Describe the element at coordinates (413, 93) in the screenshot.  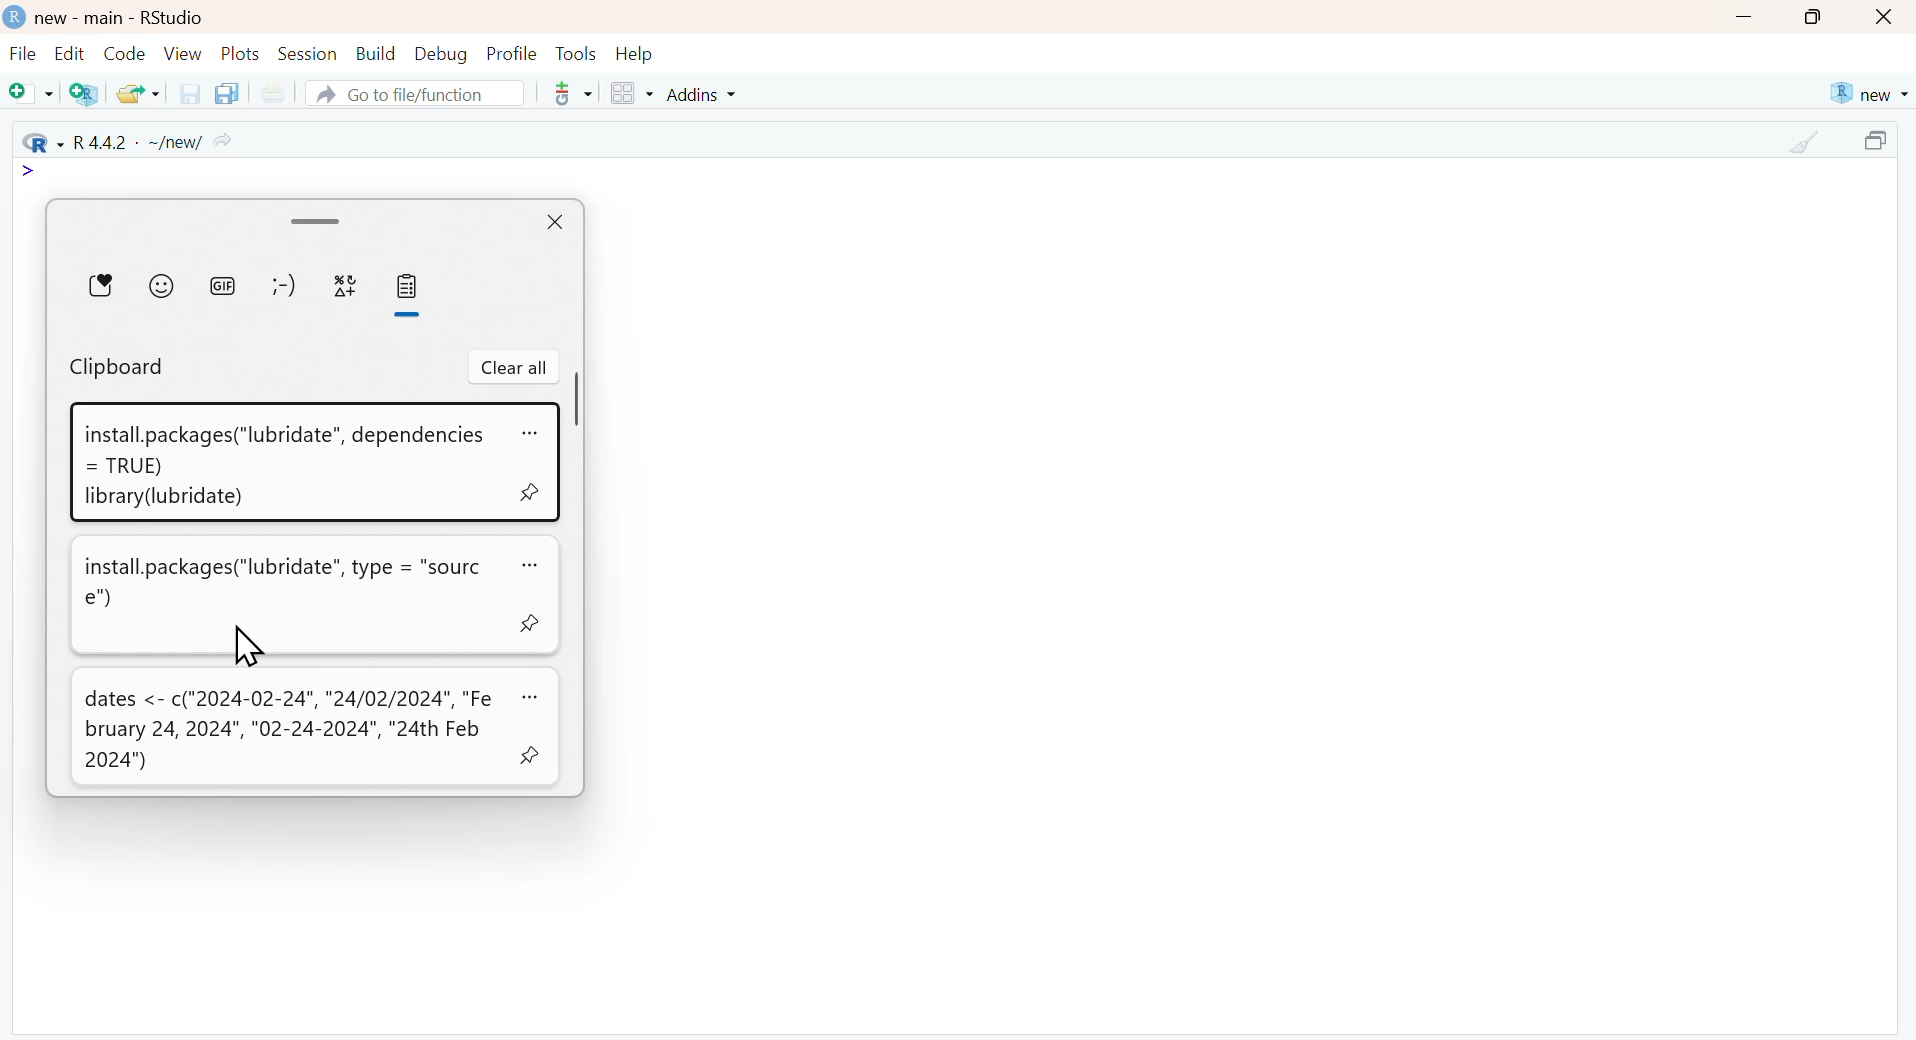
I see `Go to file/function` at that location.